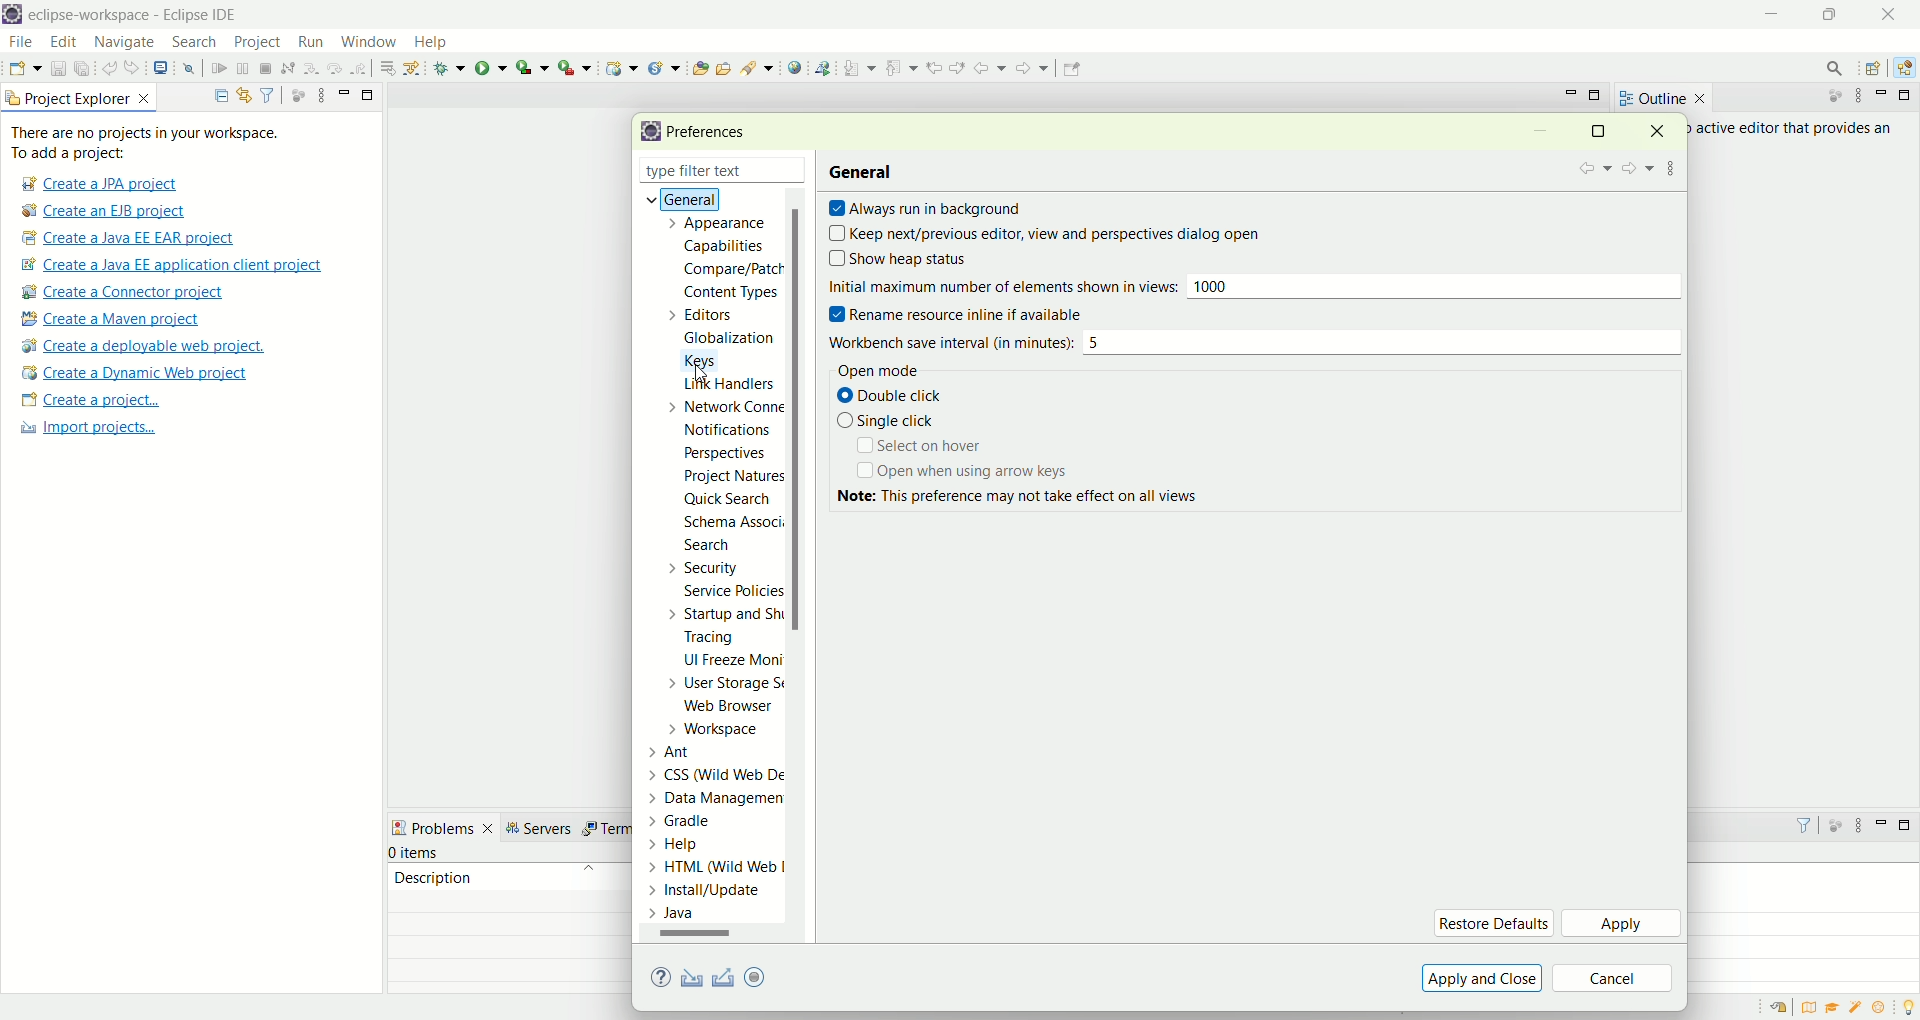 The width and height of the screenshot is (1920, 1020). What do you see at coordinates (712, 314) in the screenshot?
I see `editors` at bounding box center [712, 314].